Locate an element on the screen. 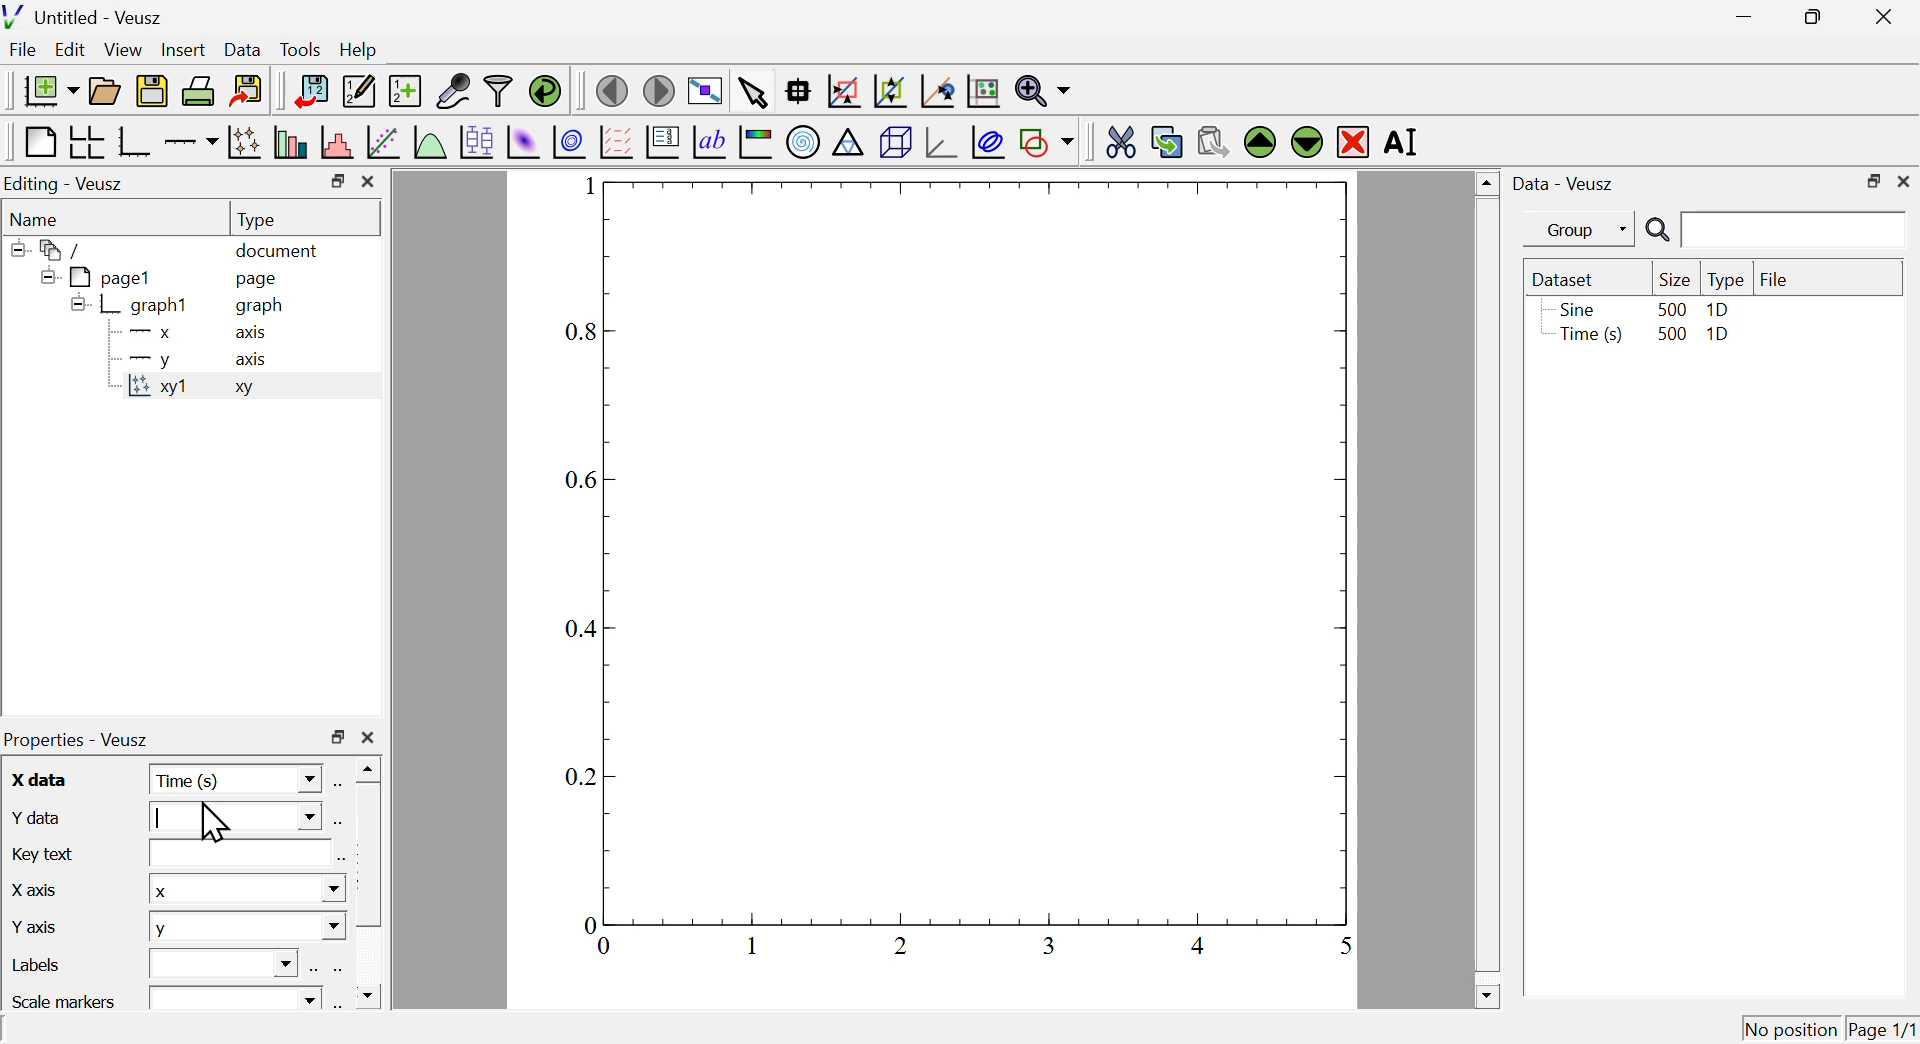 This screenshot has width=1920, height=1044. rest graph axes is located at coordinates (981, 92).